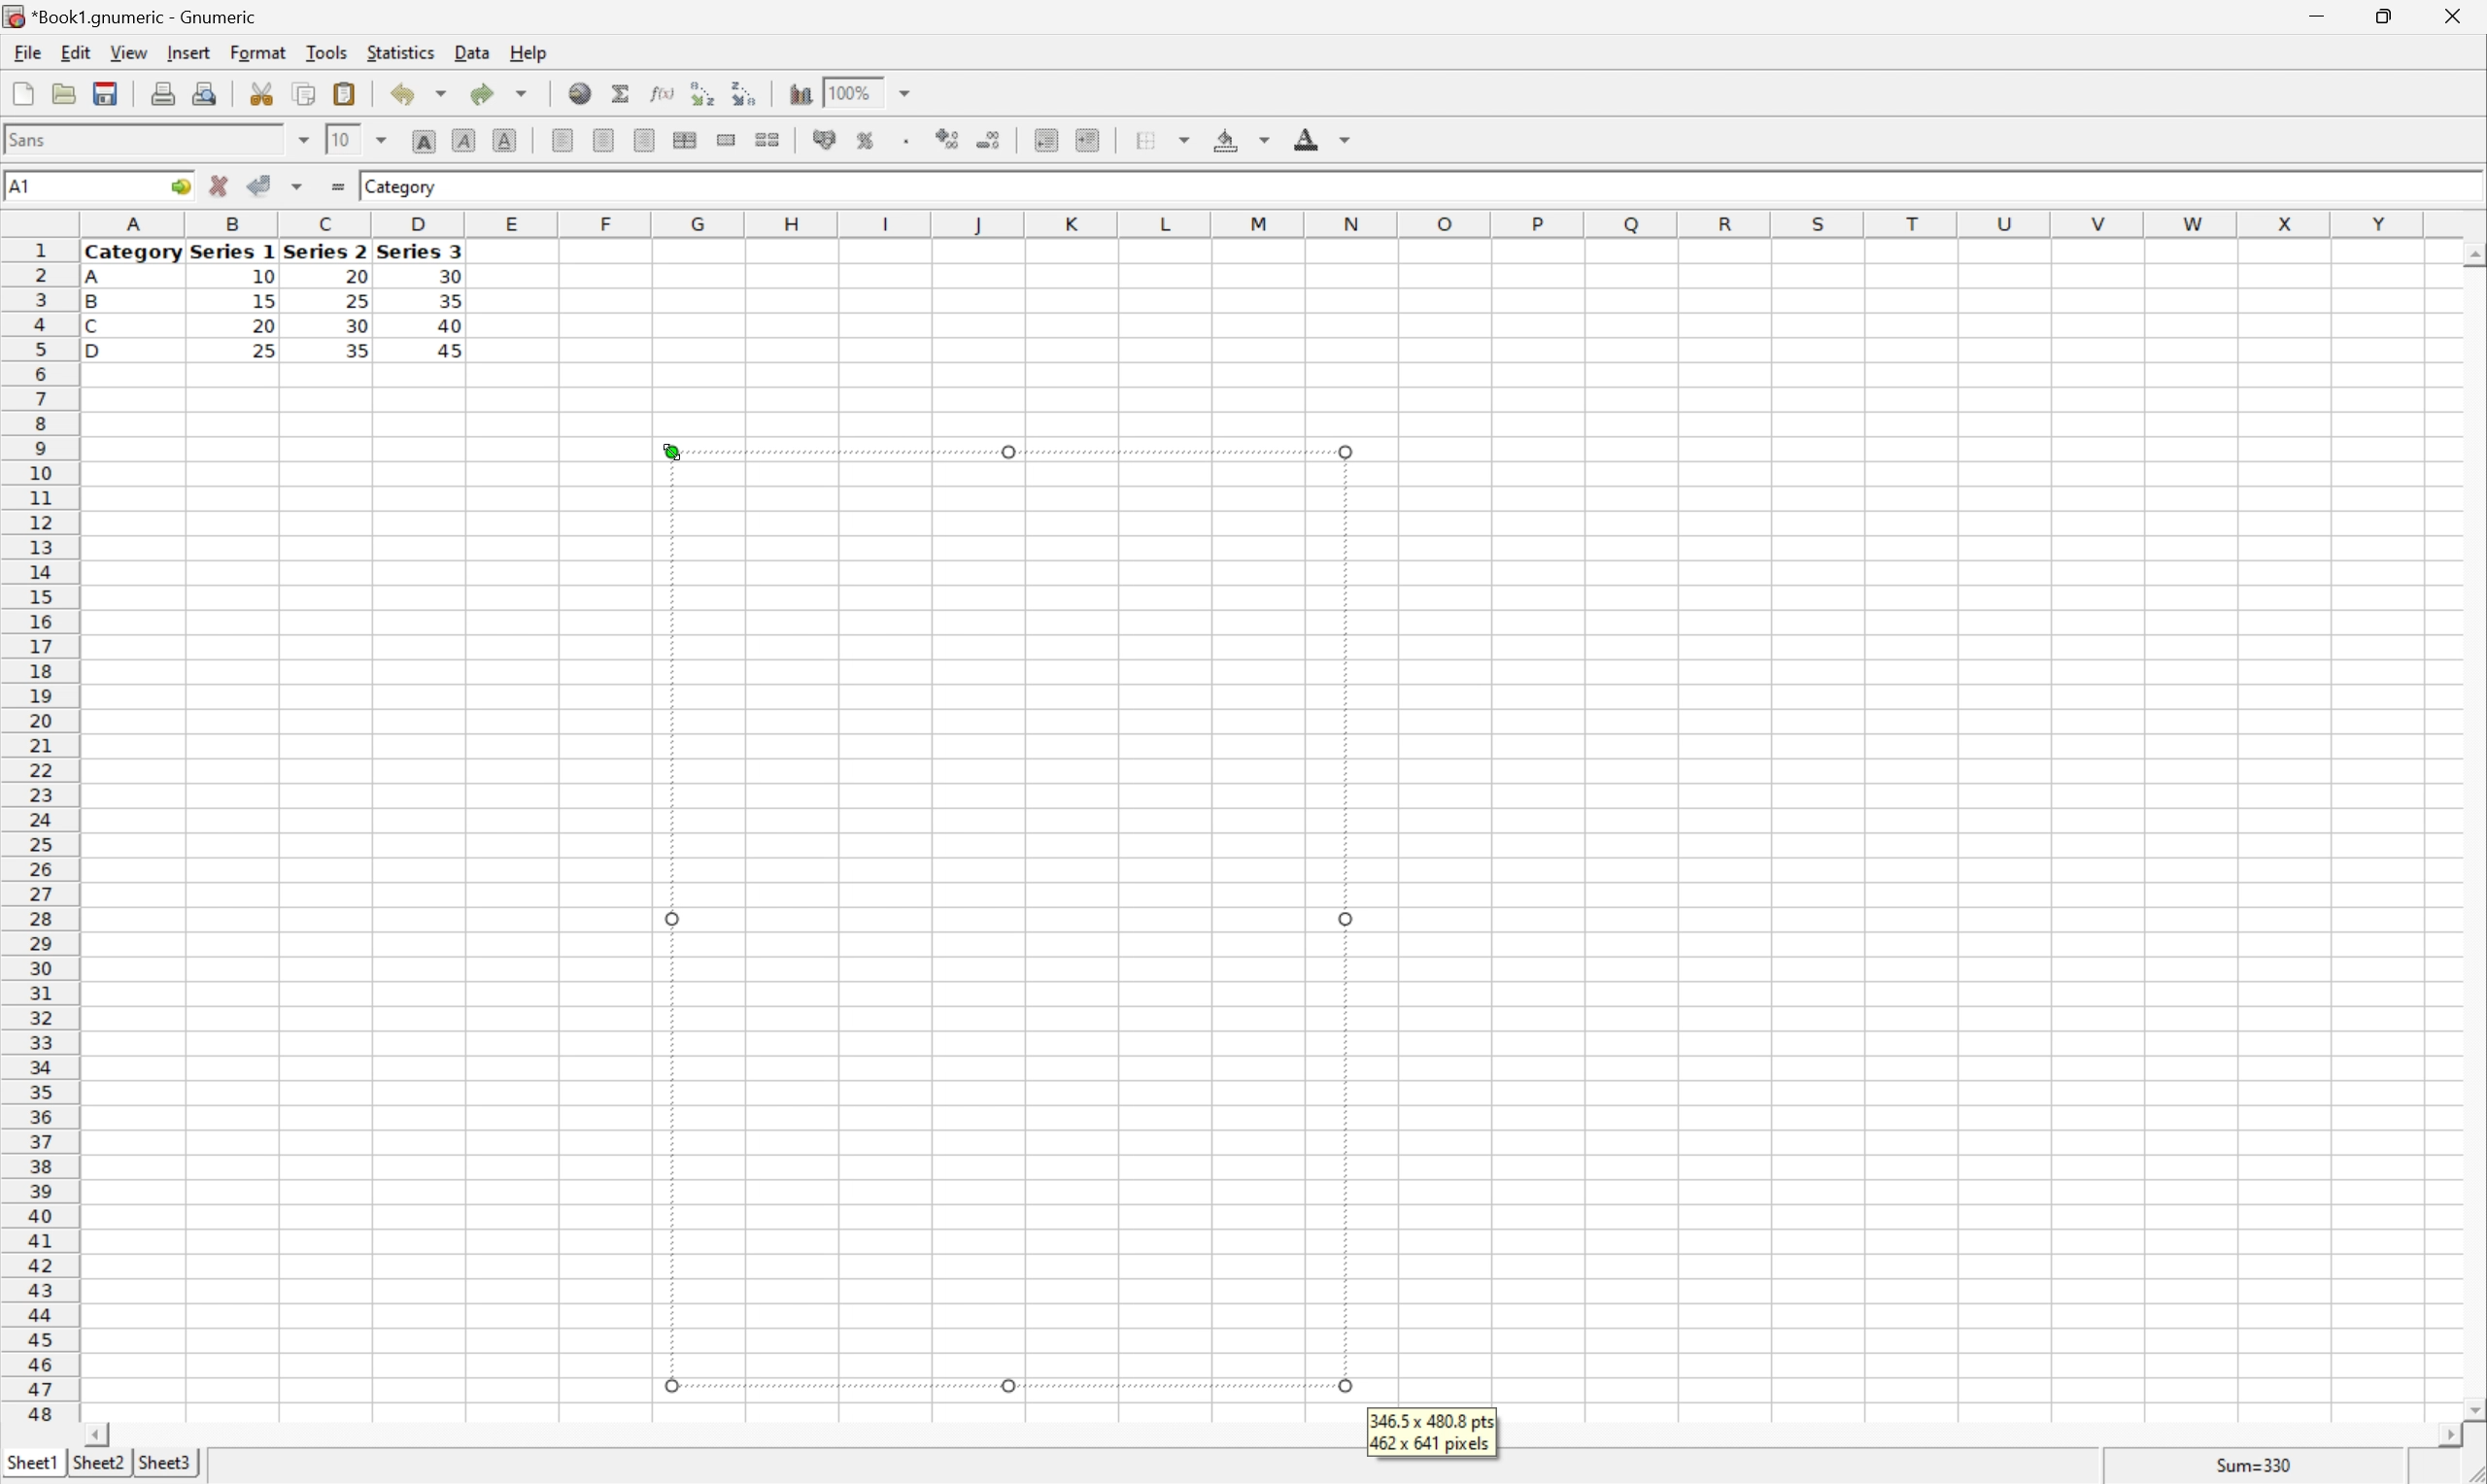 Image resolution: width=2487 pixels, height=1484 pixels. I want to click on Redo, so click(496, 92).